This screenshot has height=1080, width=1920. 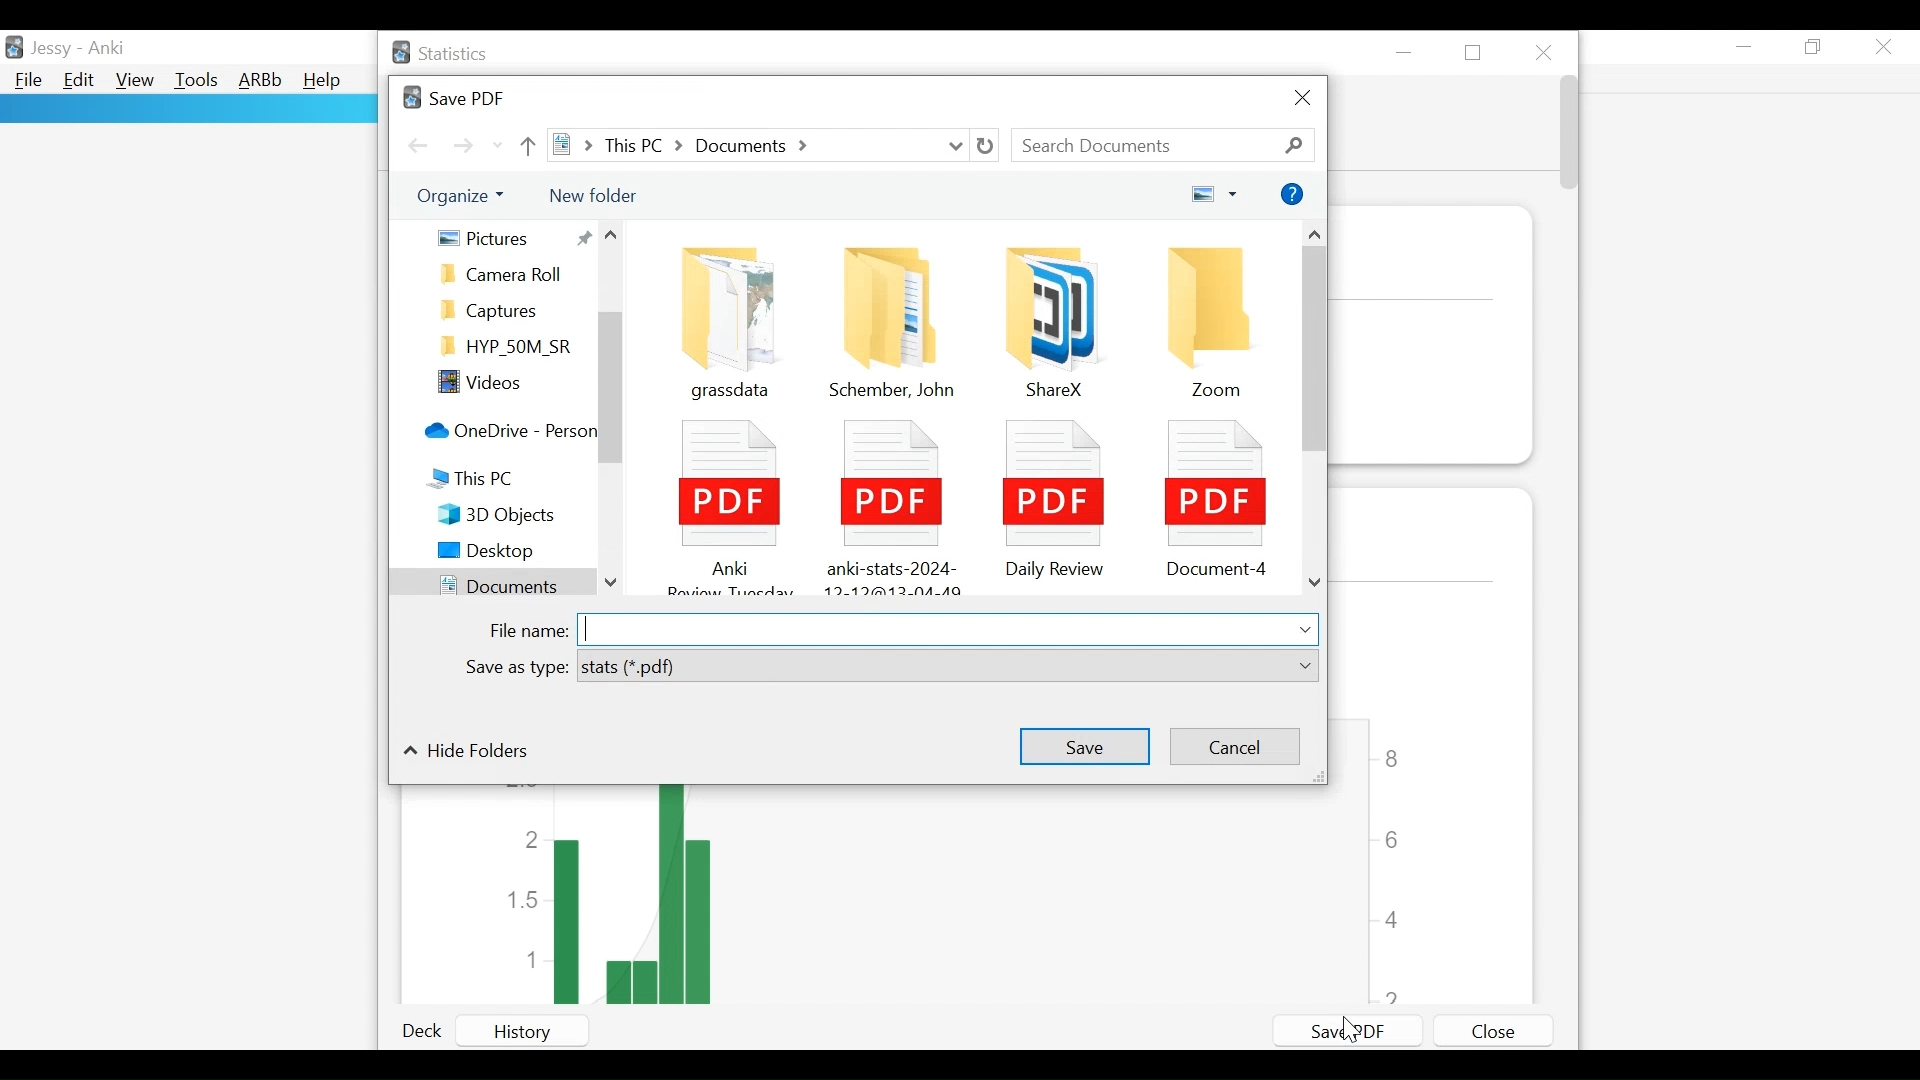 I want to click on Search Fields, so click(x=1165, y=145).